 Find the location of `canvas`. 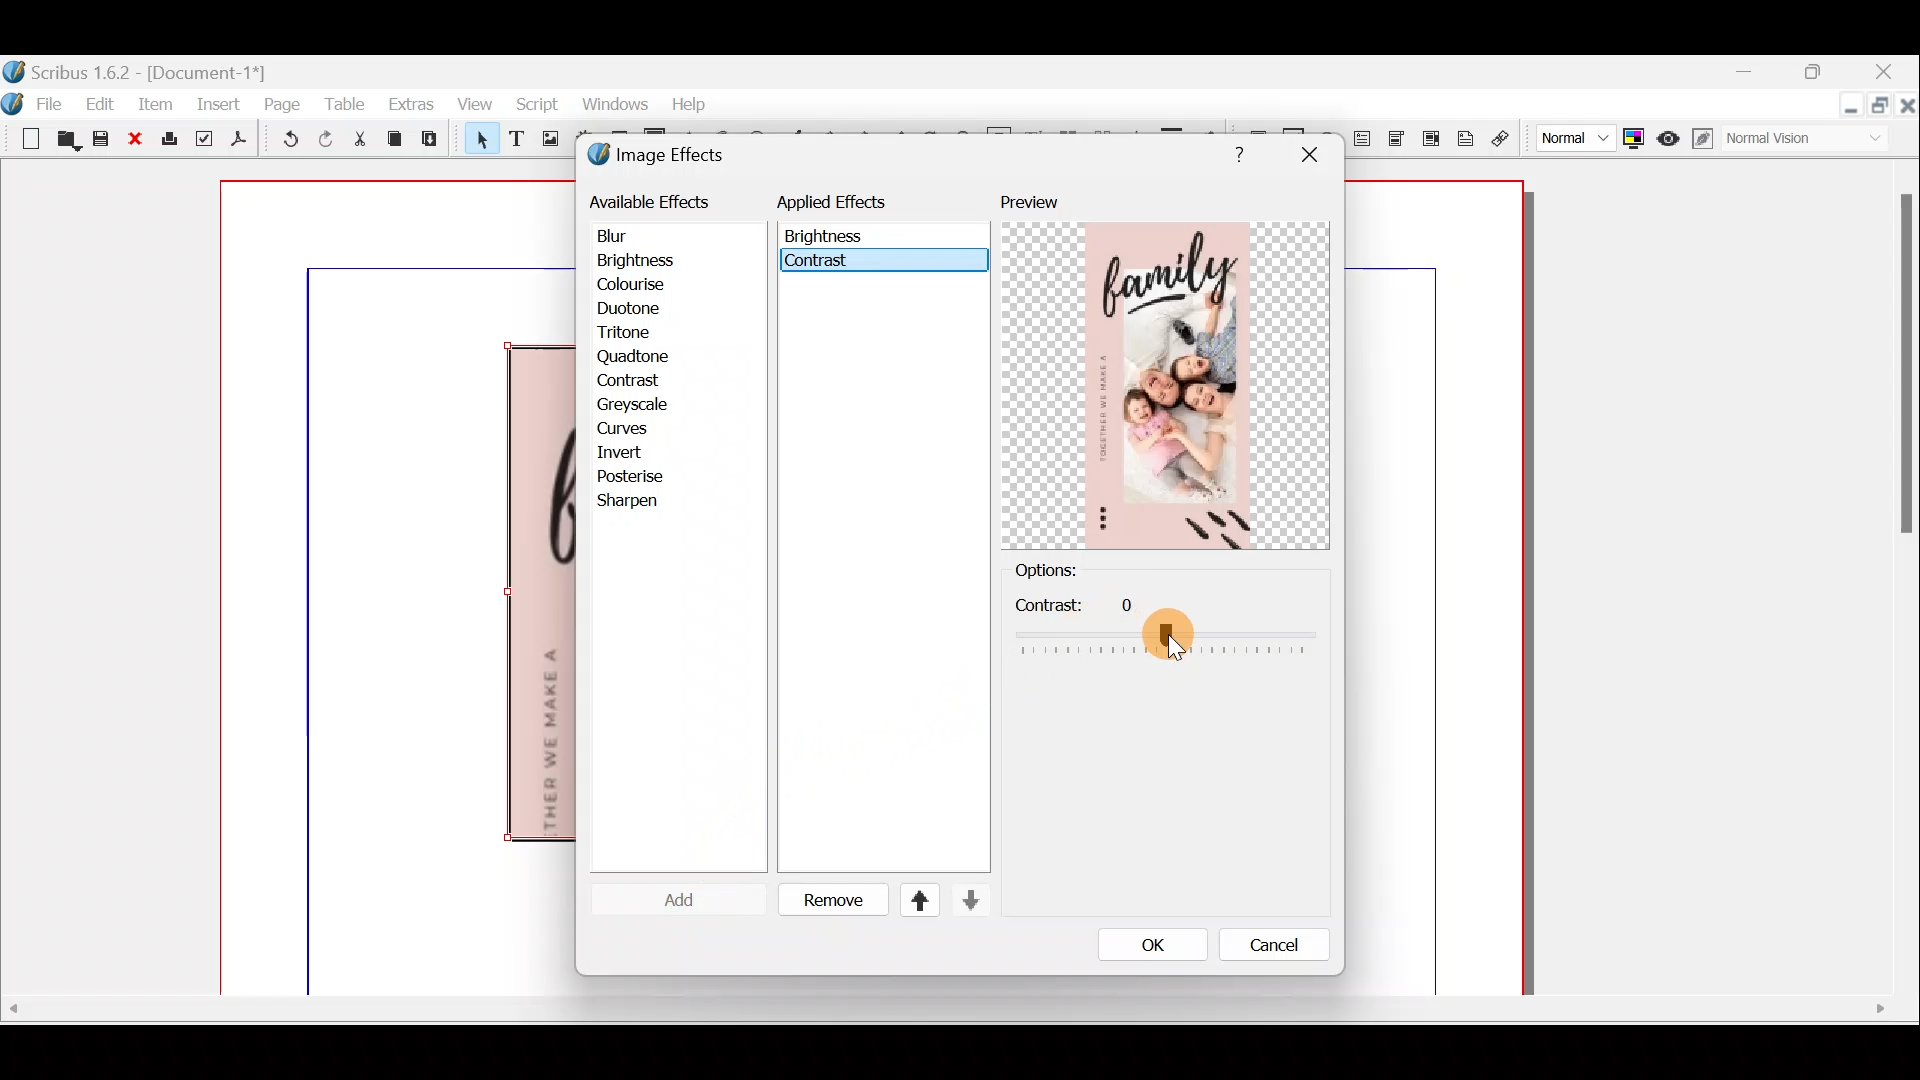

canvas is located at coordinates (1436, 589).